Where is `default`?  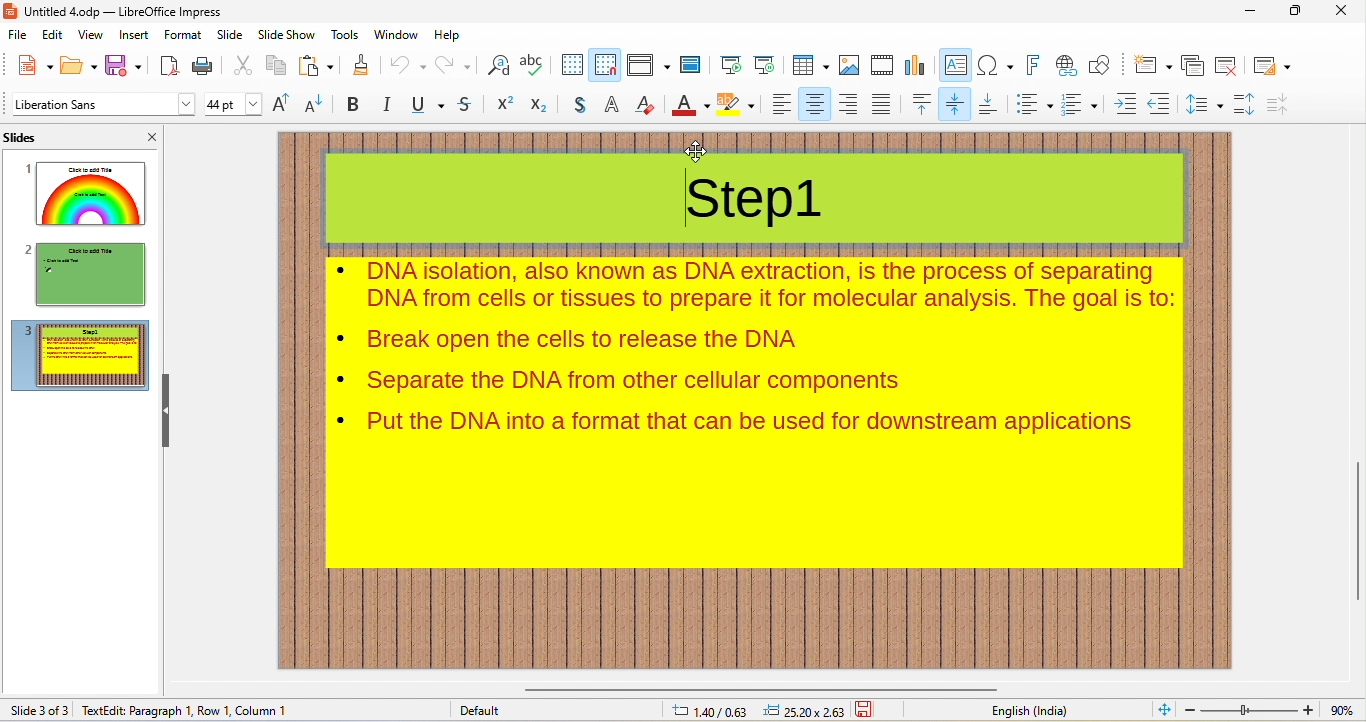 default is located at coordinates (478, 709).